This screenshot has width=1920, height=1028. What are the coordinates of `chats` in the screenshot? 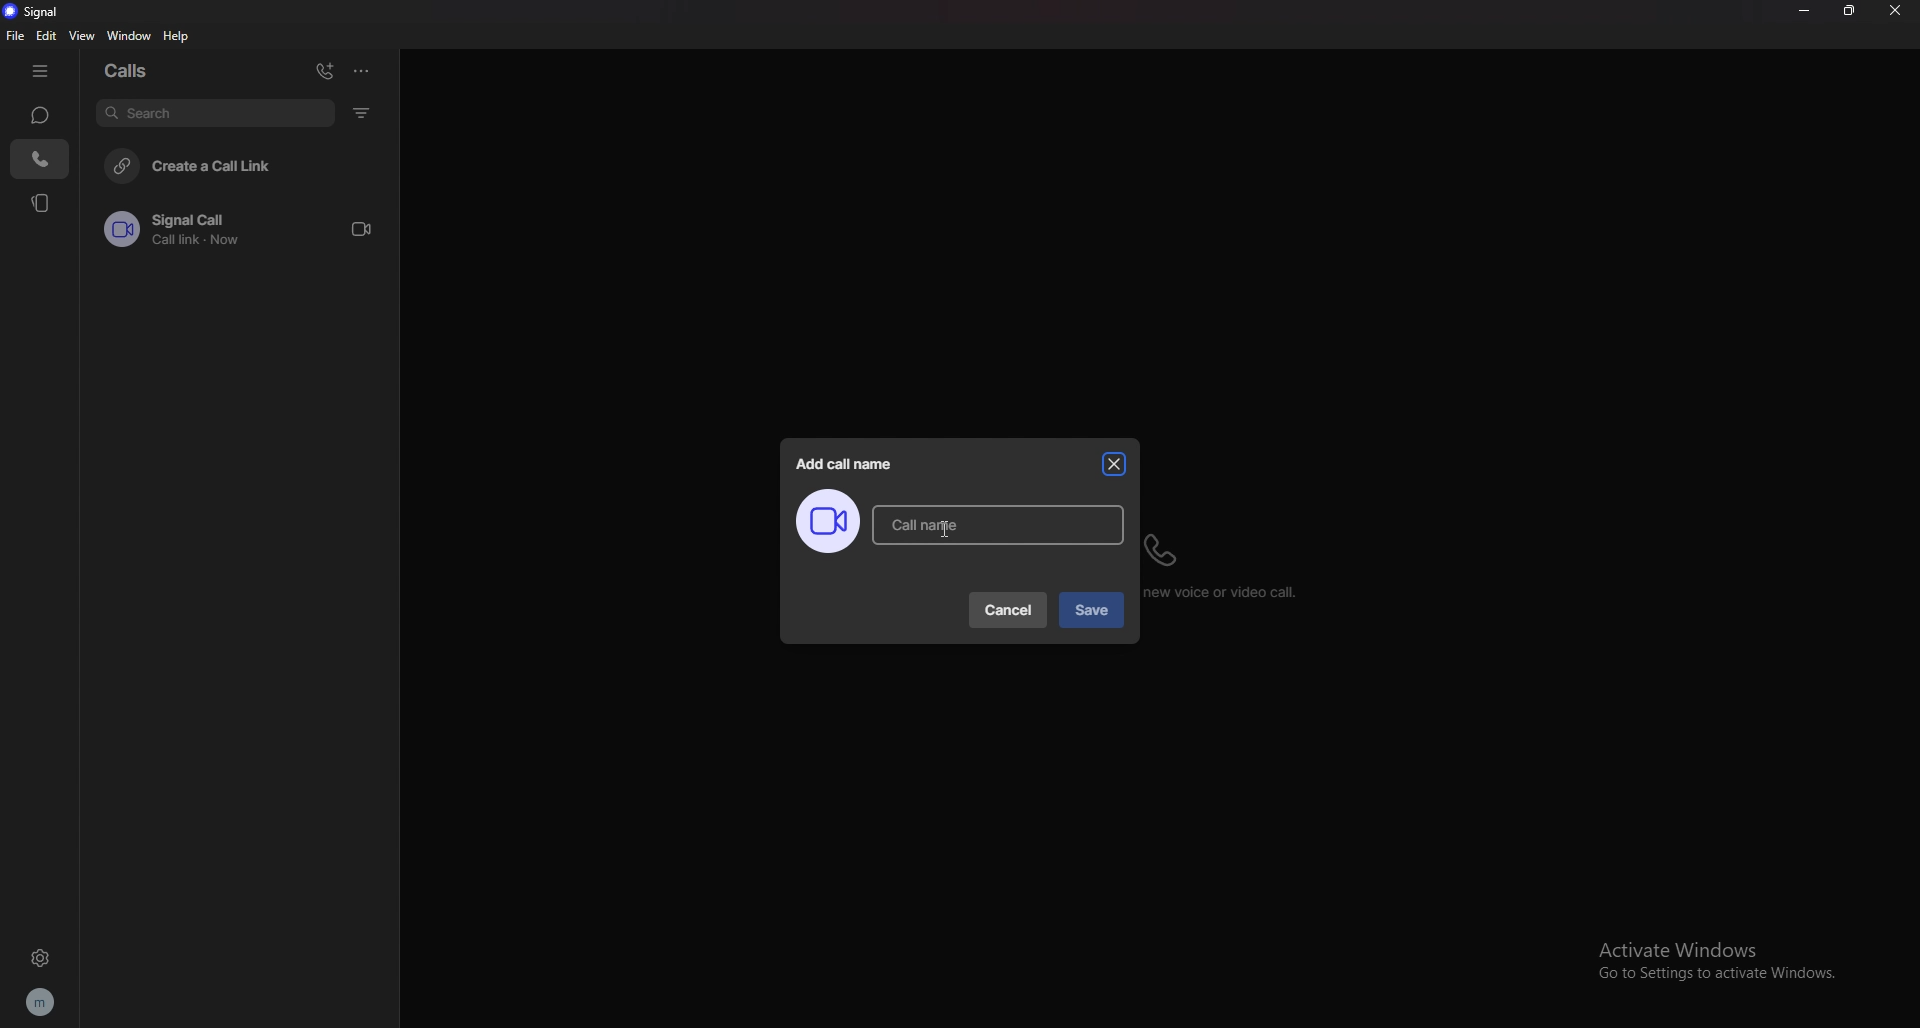 It's located at (39, 114).